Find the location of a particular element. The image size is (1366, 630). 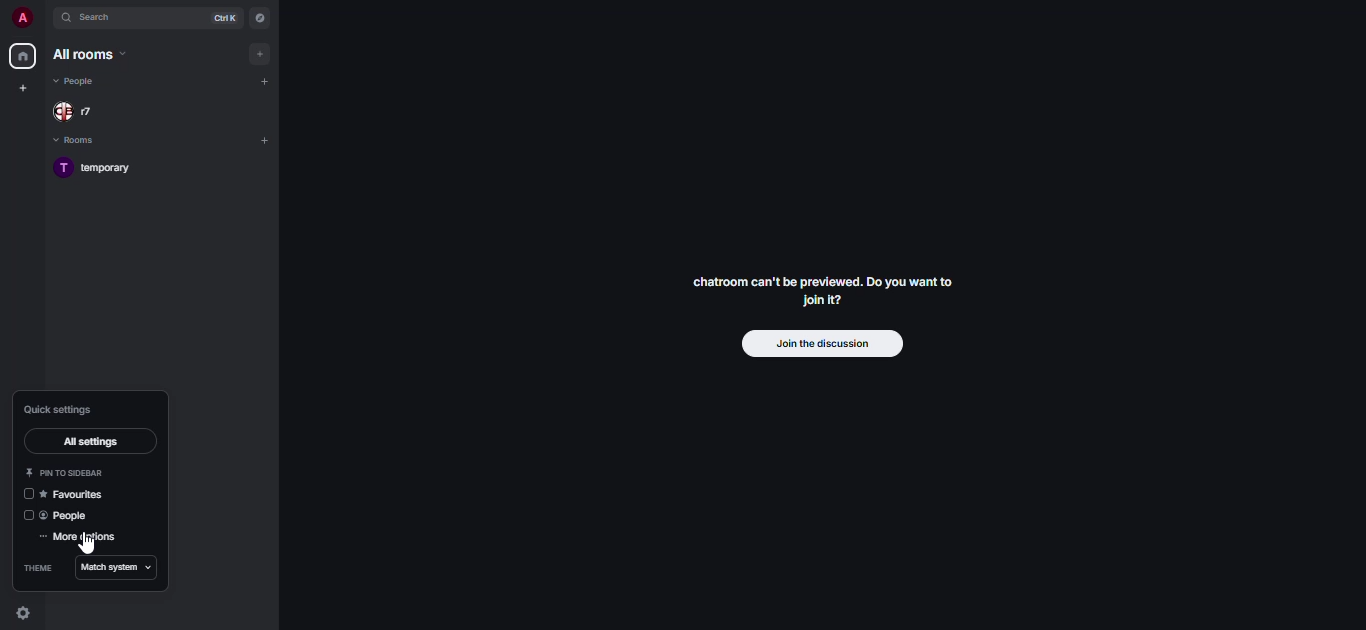

add is located at coordinates (267, 139).